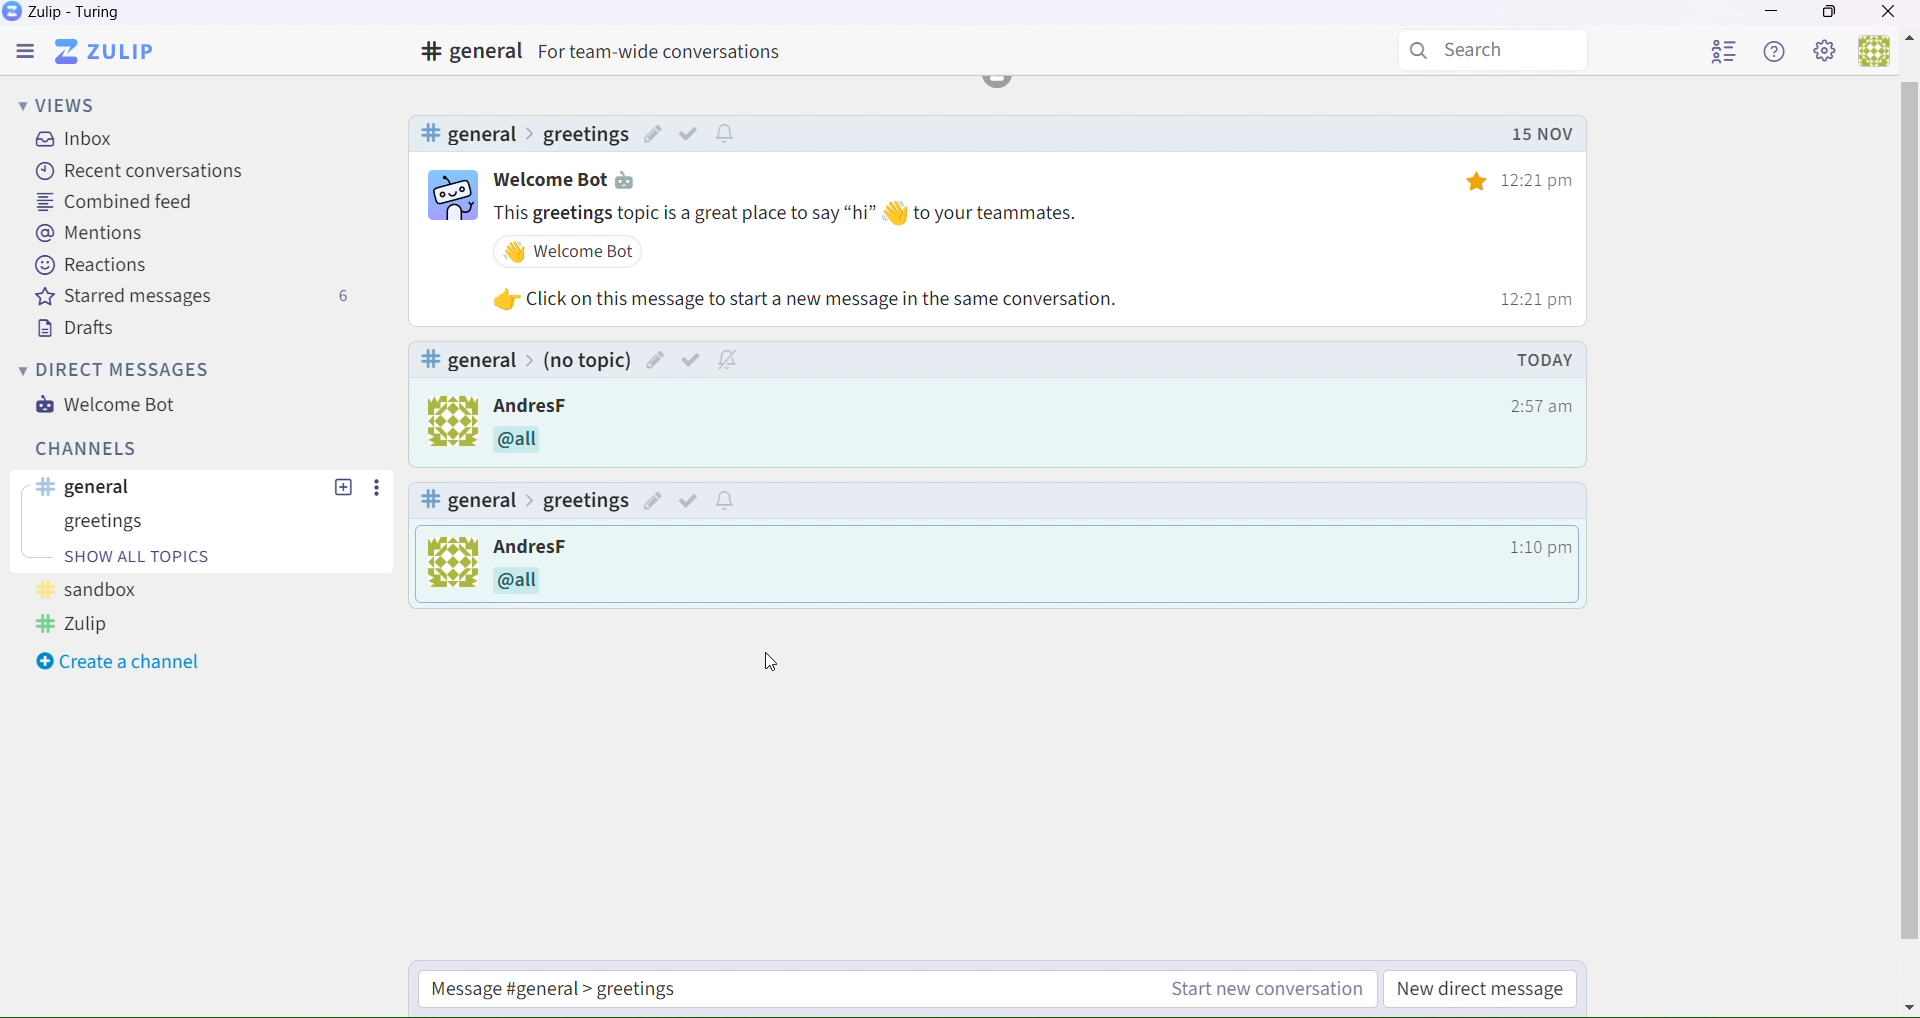 This screenshot has width=1920, height=1018. What do you see at coordinates (446, 420) in the screenshot?
I see `logo` at bounding box center [446, 420].